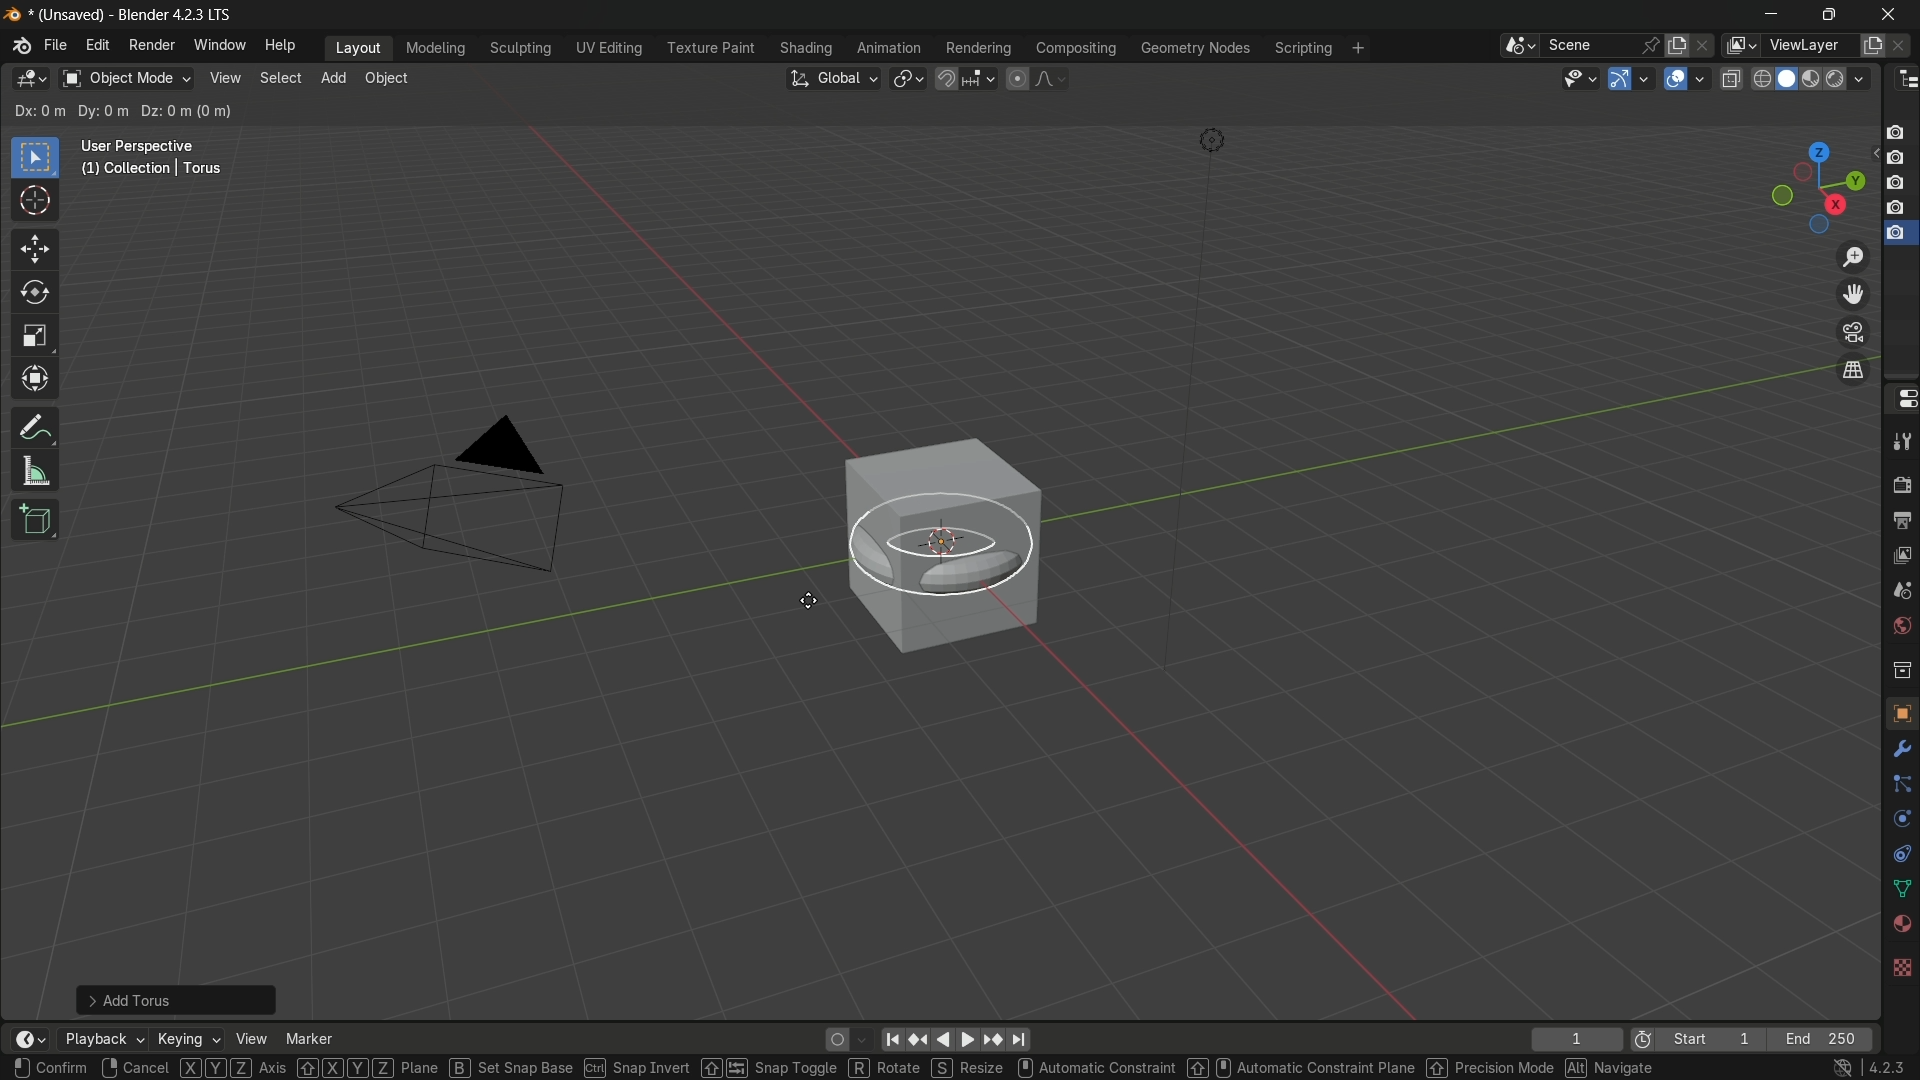  What do you see at coordinates (454, 494) in the screenshot?
I see `camera` at bounding box center [454, 494].